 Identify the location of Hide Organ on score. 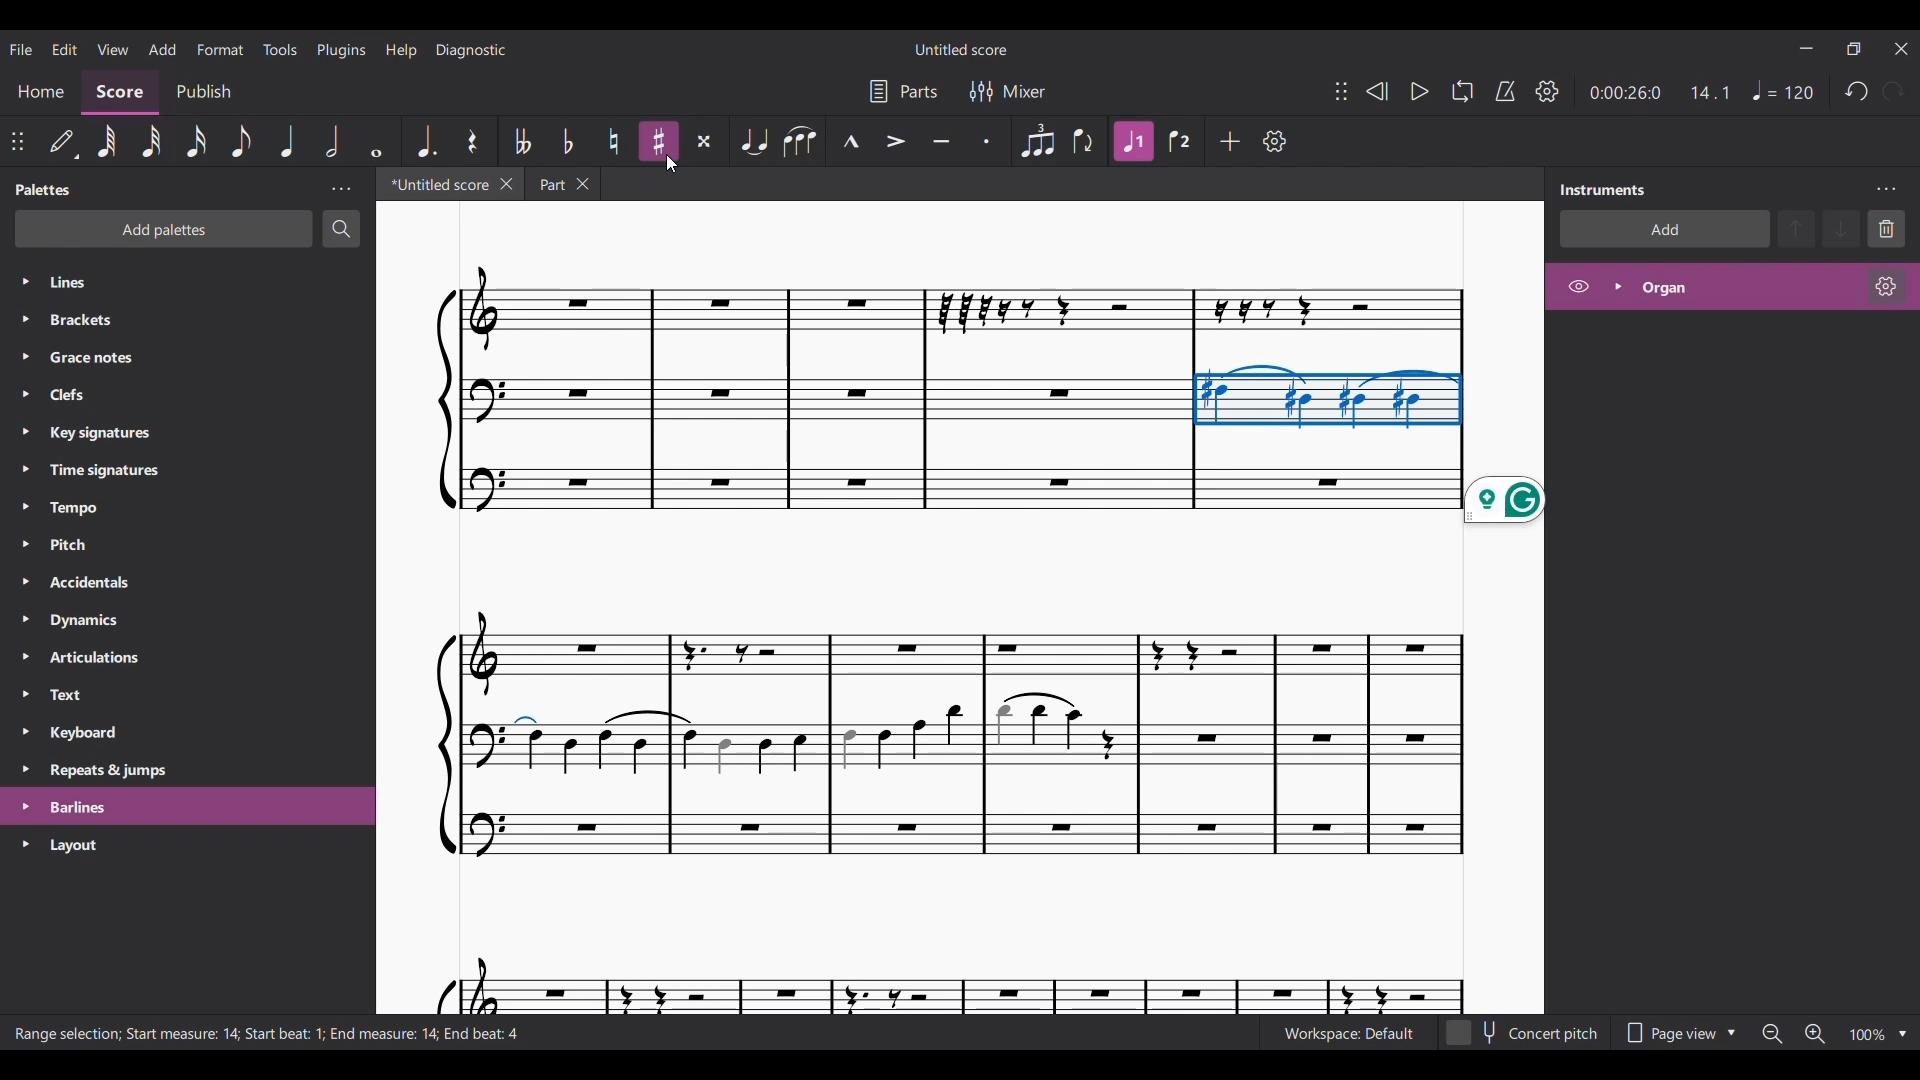
(1578, 286).